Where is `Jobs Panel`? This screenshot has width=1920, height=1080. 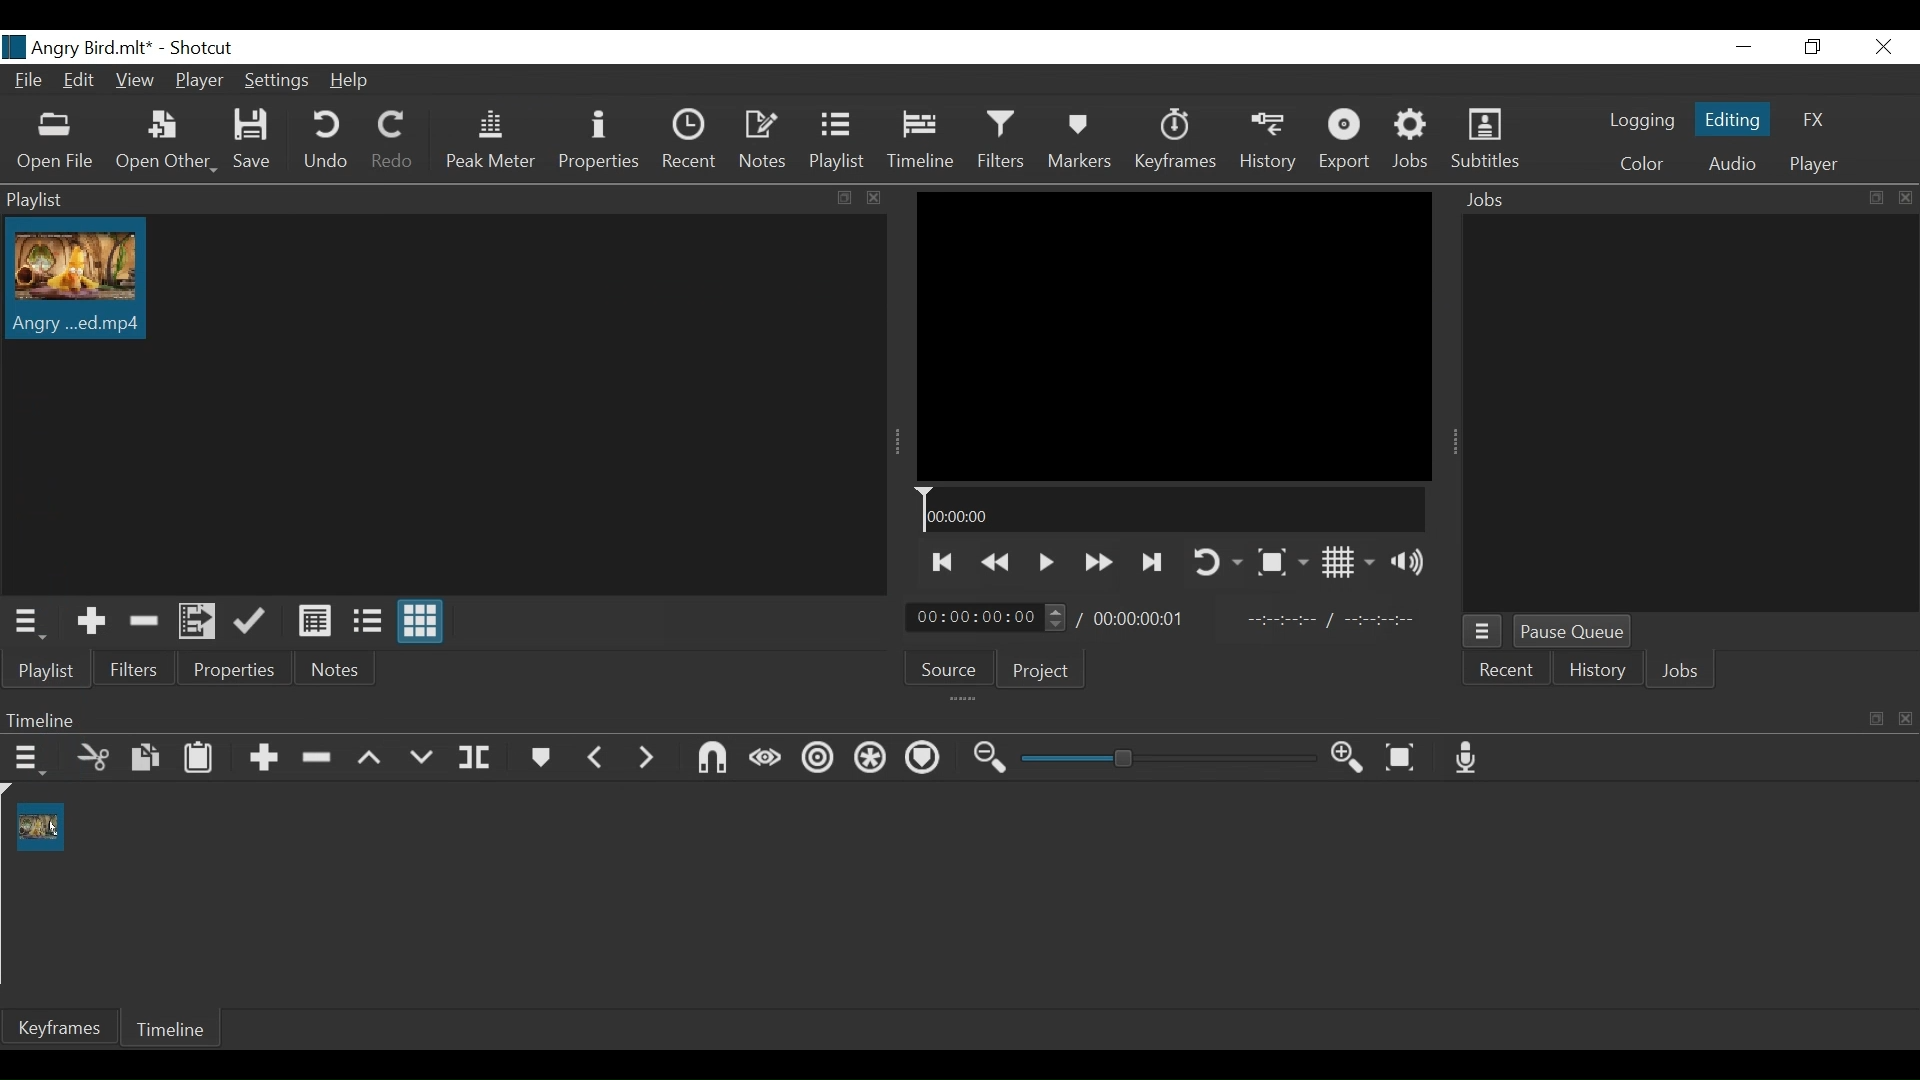 Jobs Panel is located at coordinates (1690, 197).